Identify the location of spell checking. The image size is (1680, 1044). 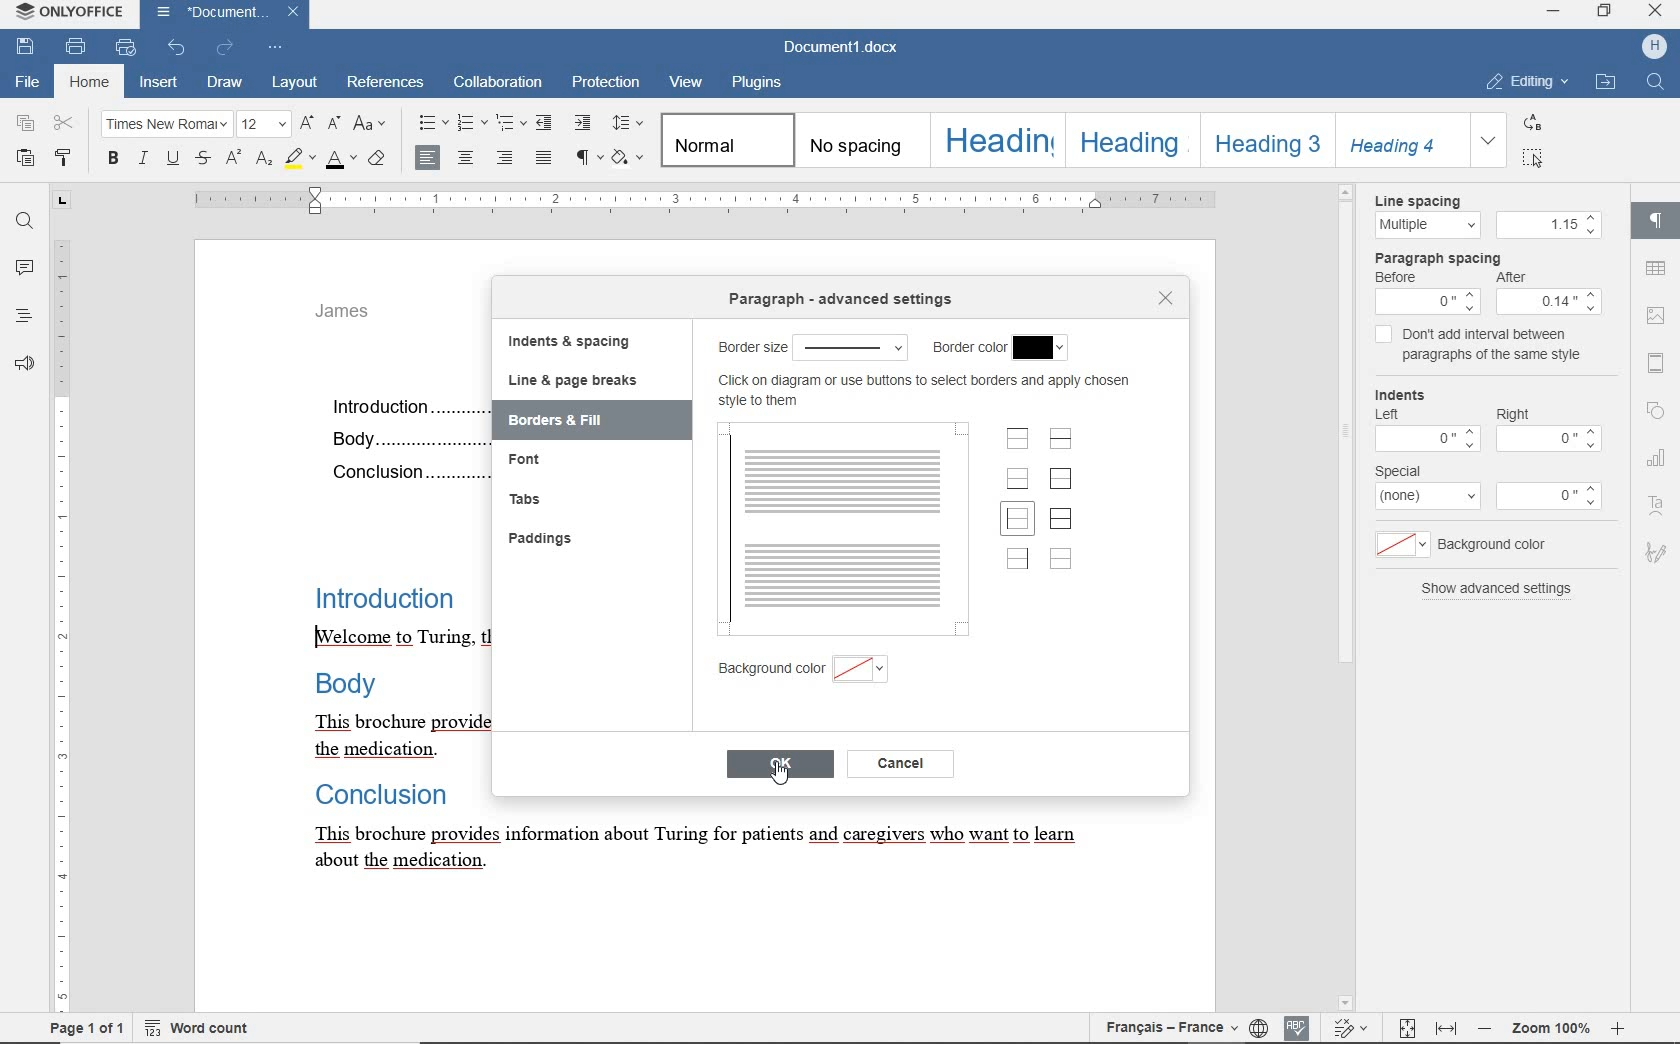
(1300, 1028).